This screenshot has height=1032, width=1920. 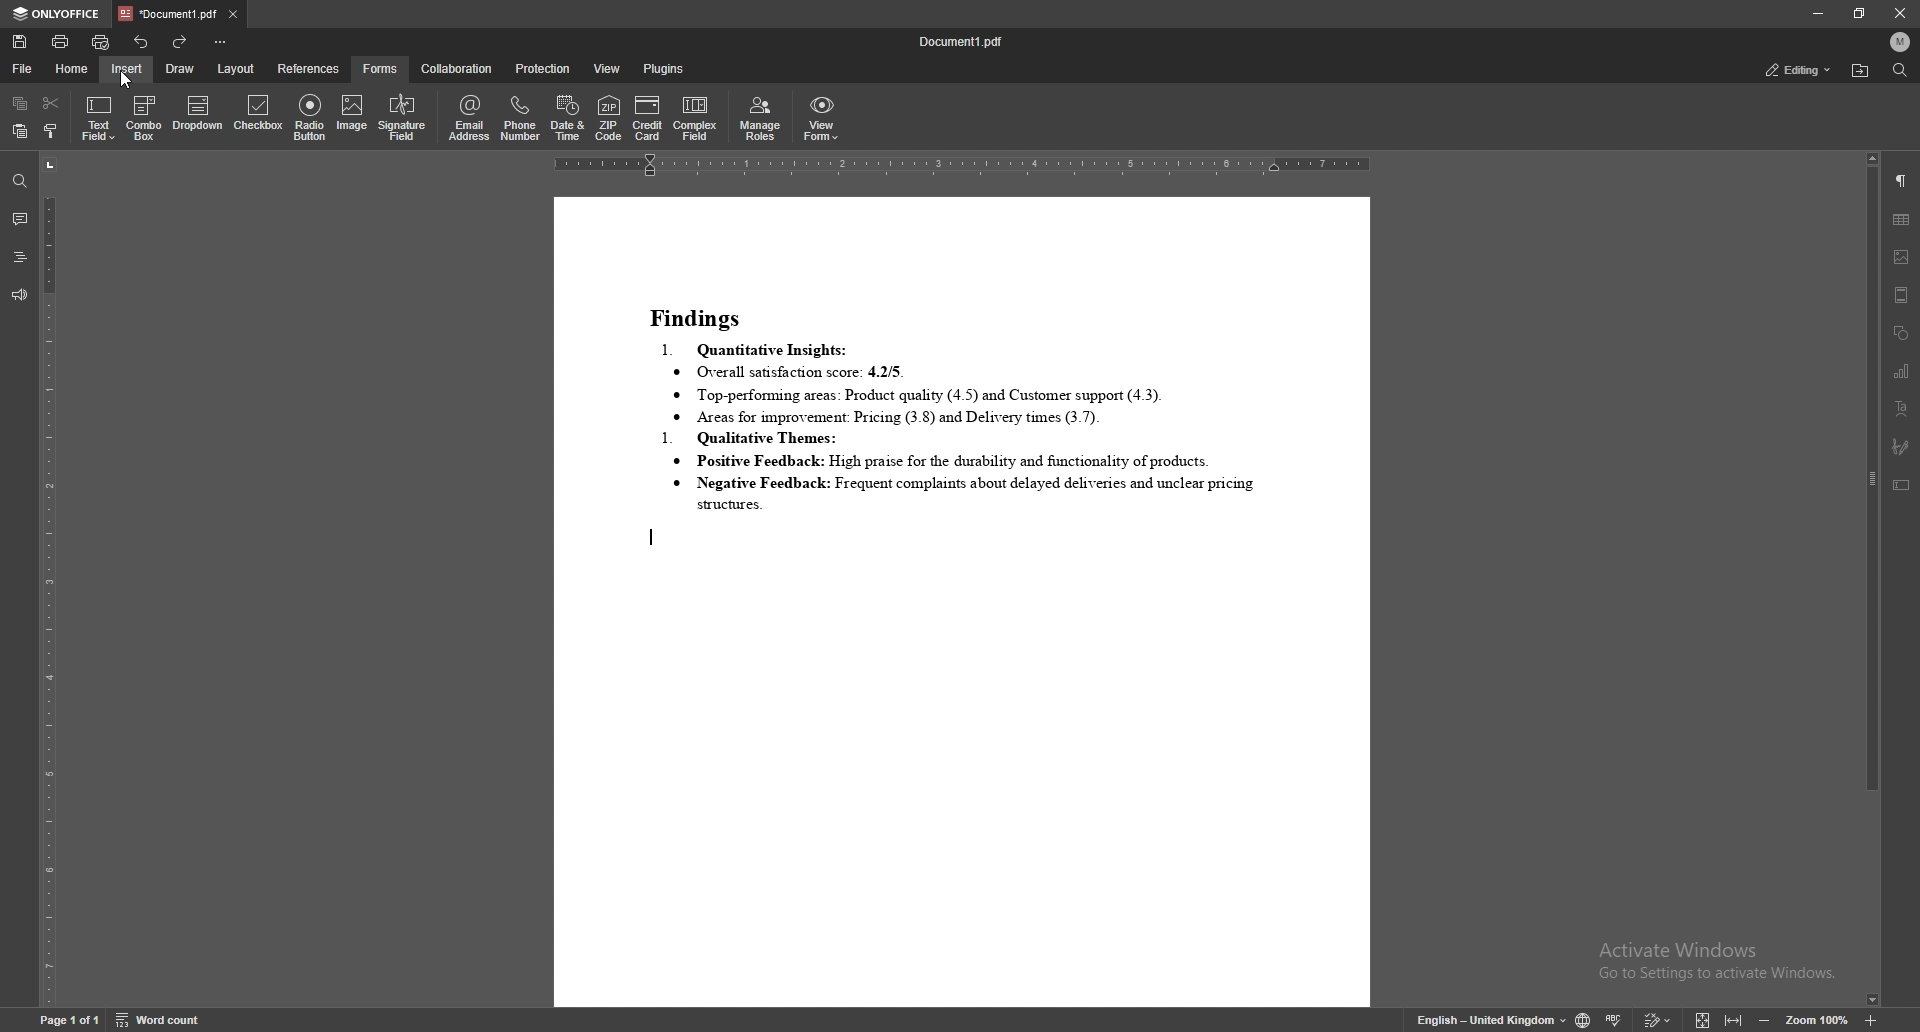 I want to click on forms, so click(x=382, y=69).